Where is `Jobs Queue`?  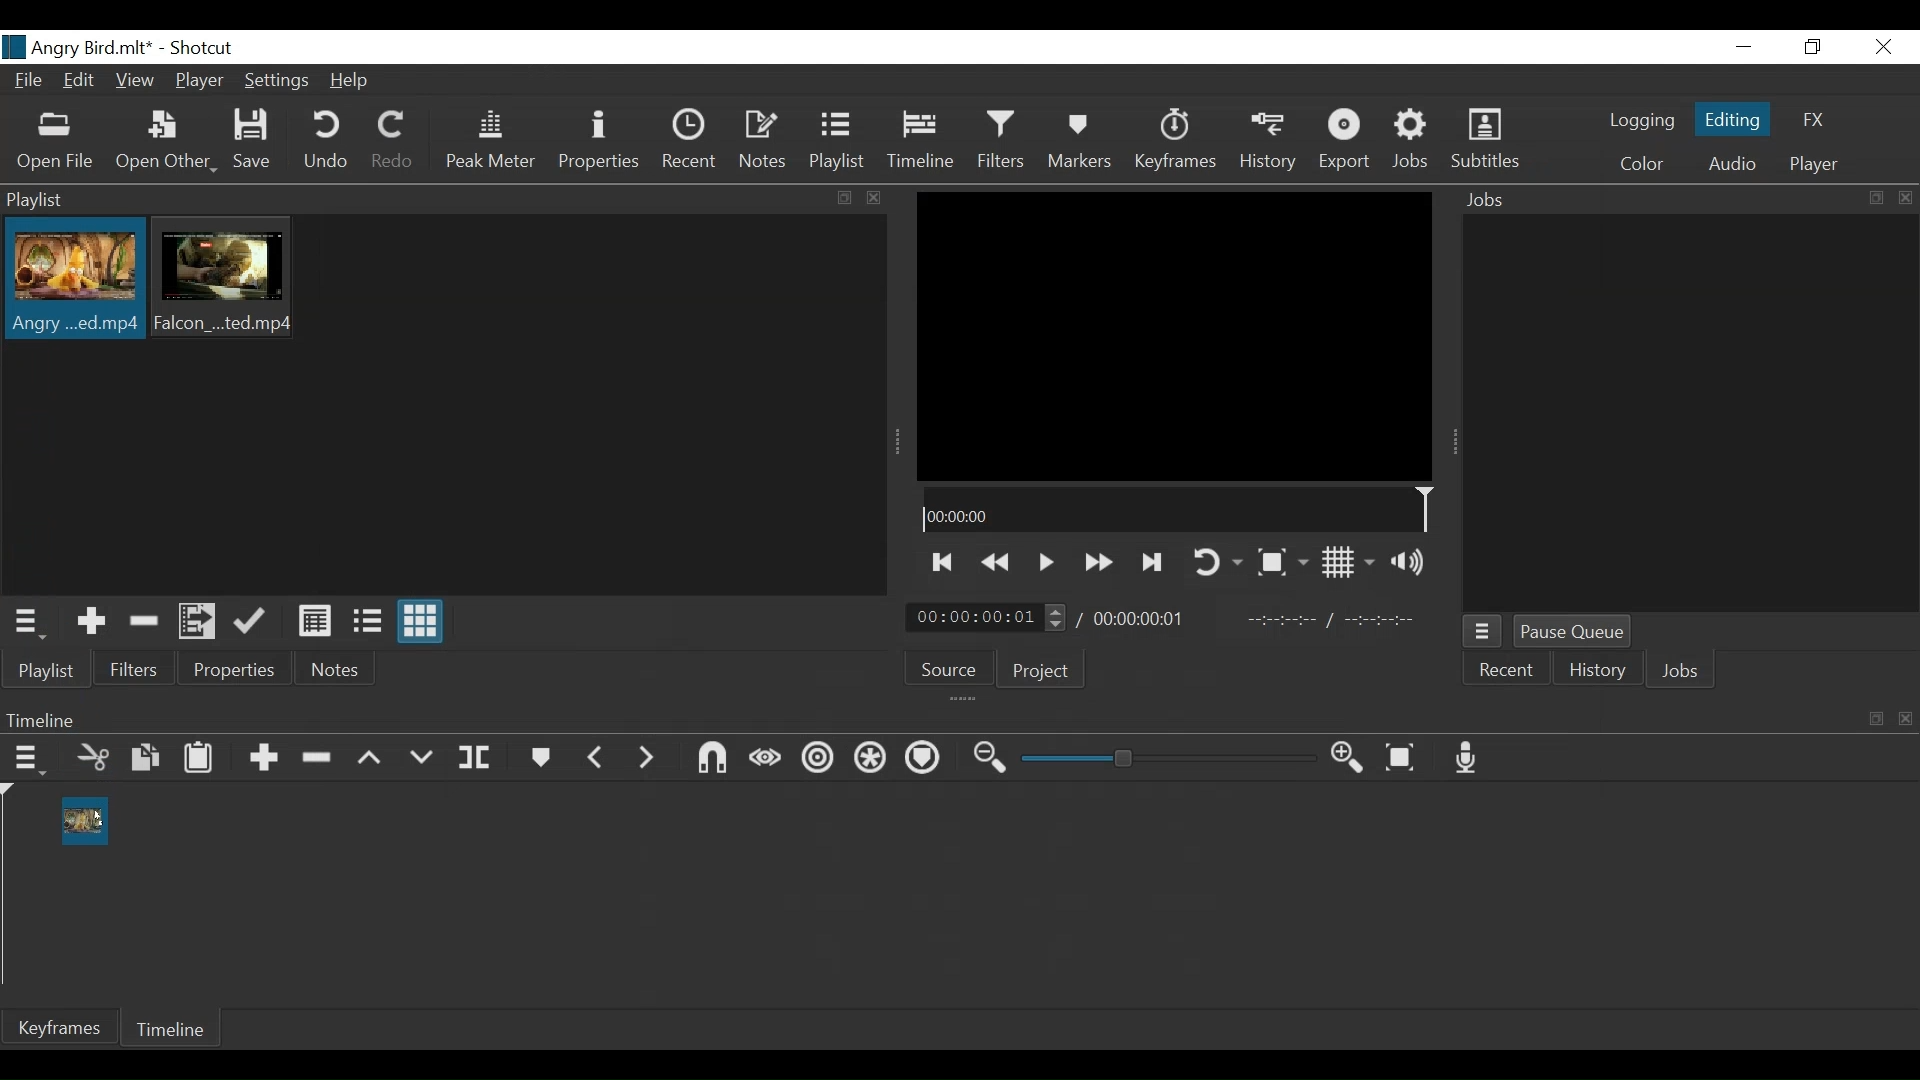
Jobs Queue is located at coordinates (1484, 632).